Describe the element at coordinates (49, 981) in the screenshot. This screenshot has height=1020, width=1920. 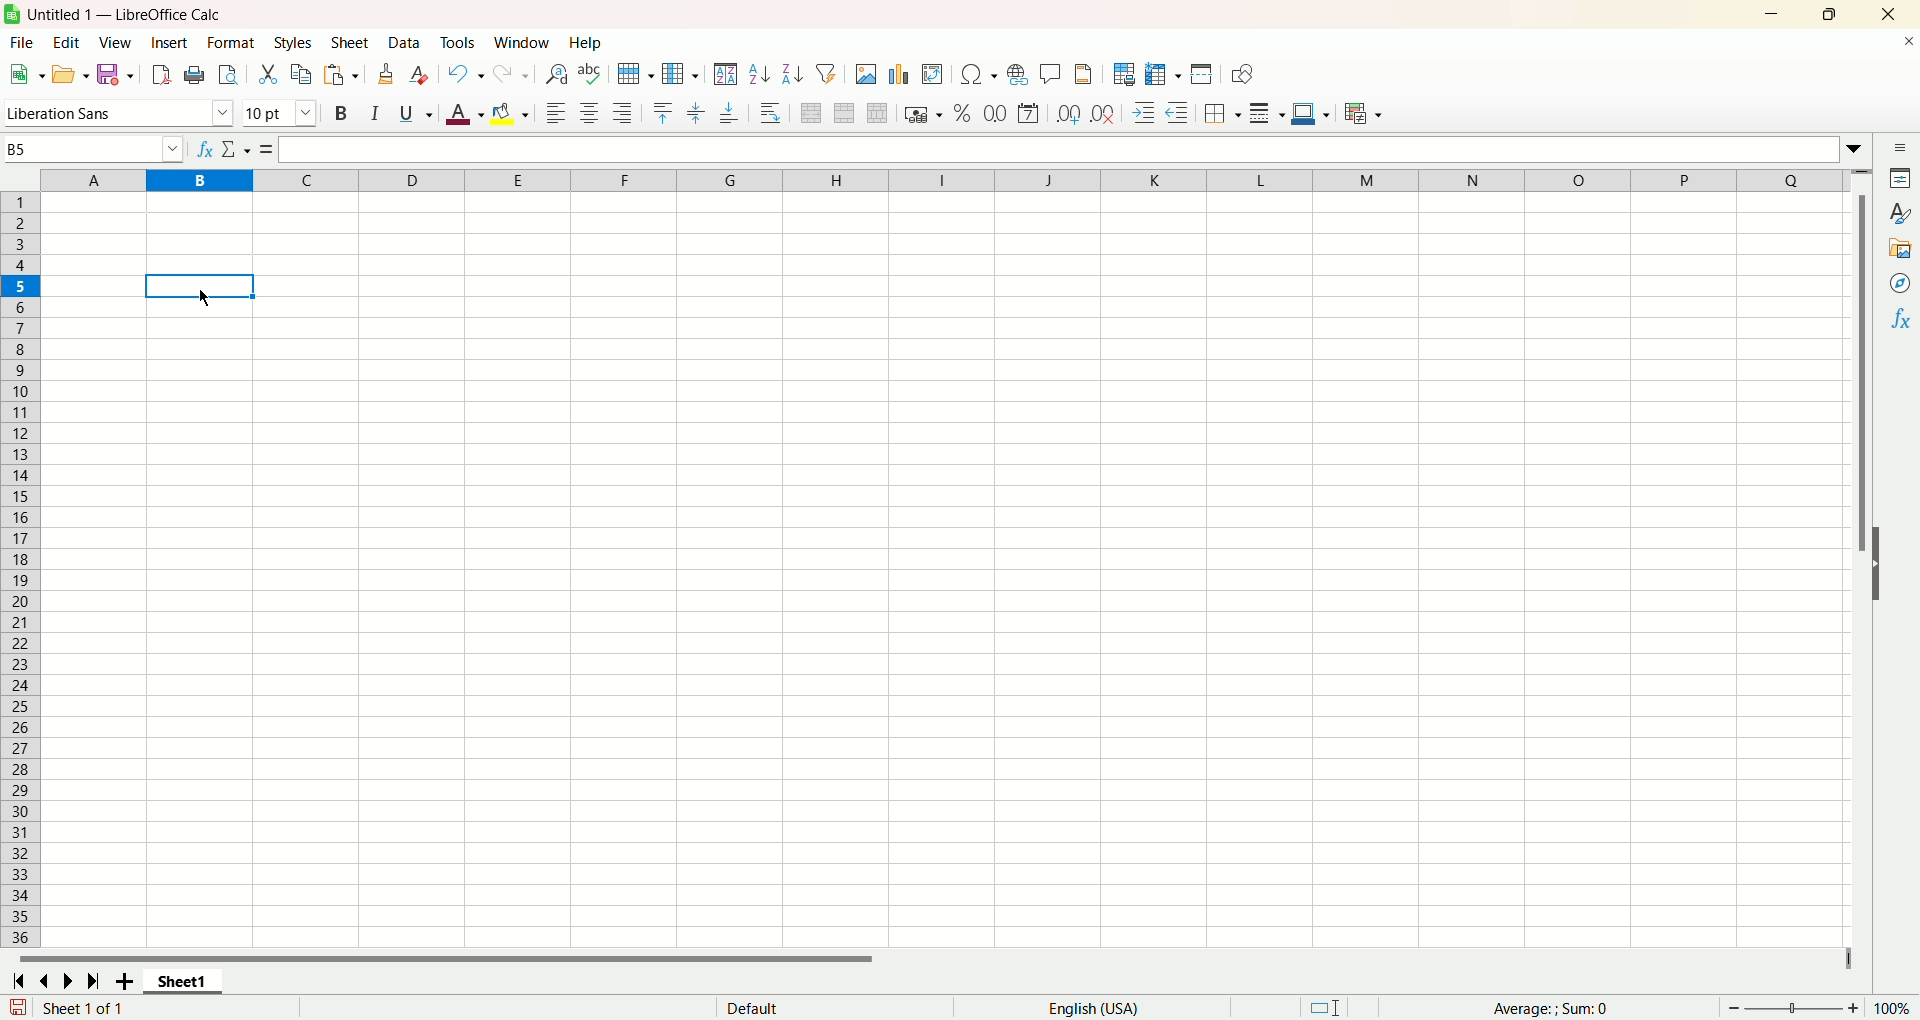
I see `scroll to previous sheet` at that location.